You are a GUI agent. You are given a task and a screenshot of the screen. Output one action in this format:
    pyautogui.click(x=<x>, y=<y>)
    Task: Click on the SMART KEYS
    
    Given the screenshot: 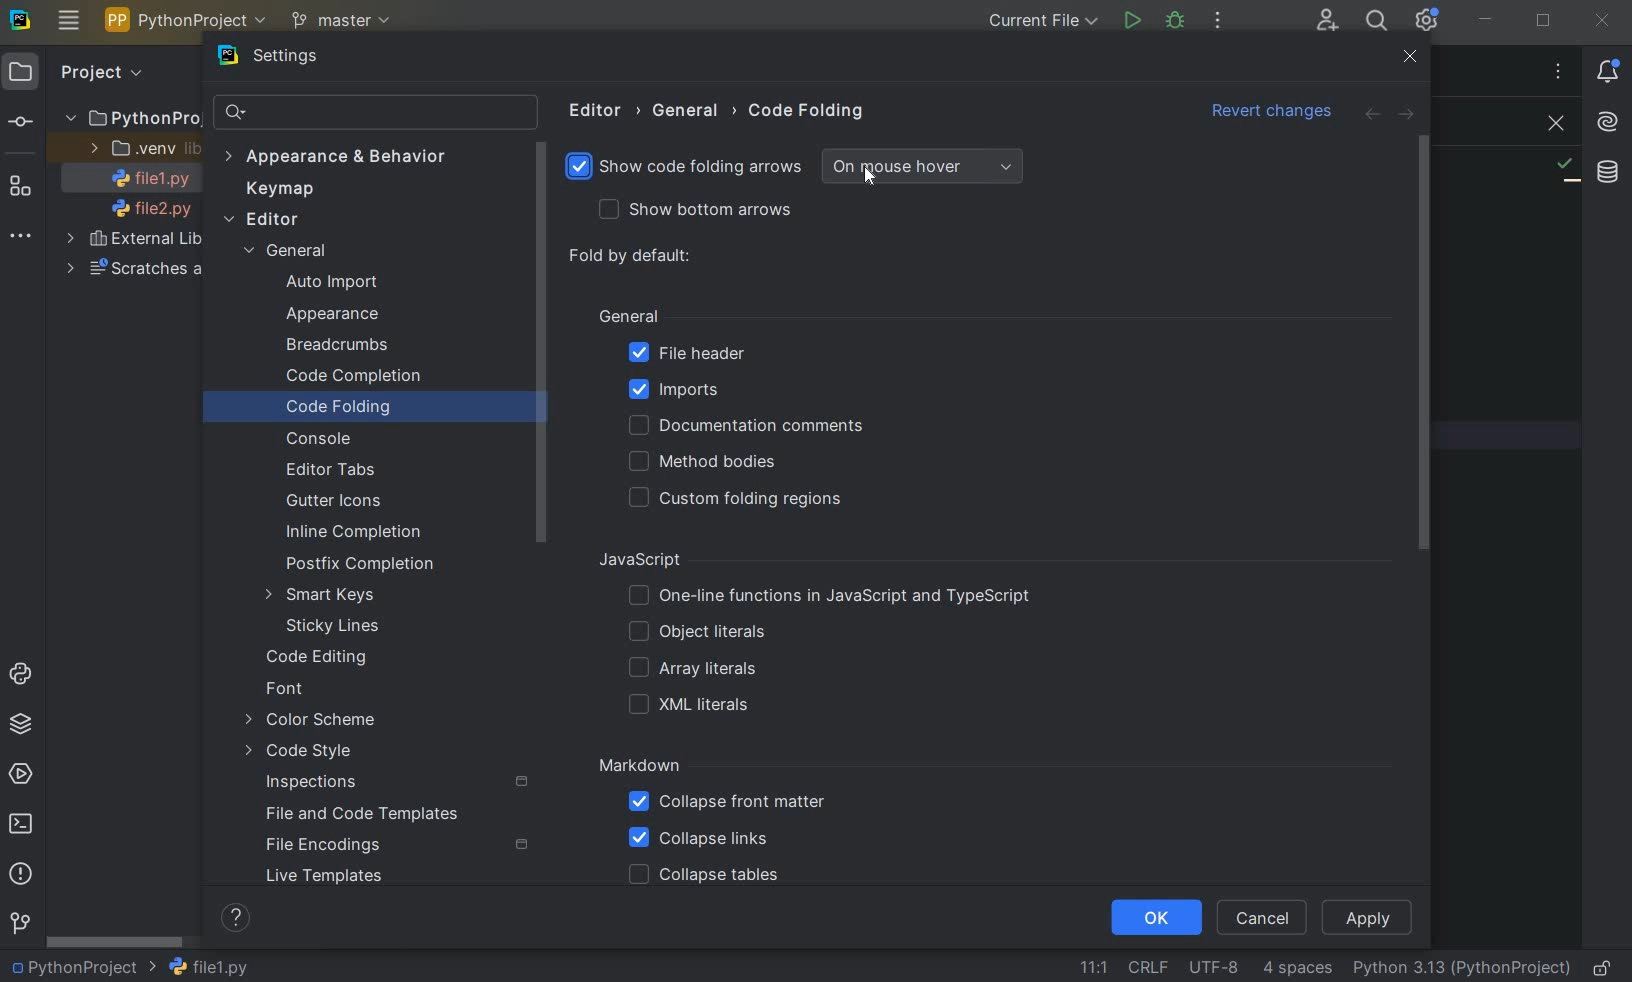 What is the action you would take?
    pyautogui.click(x=325, y=596)
    